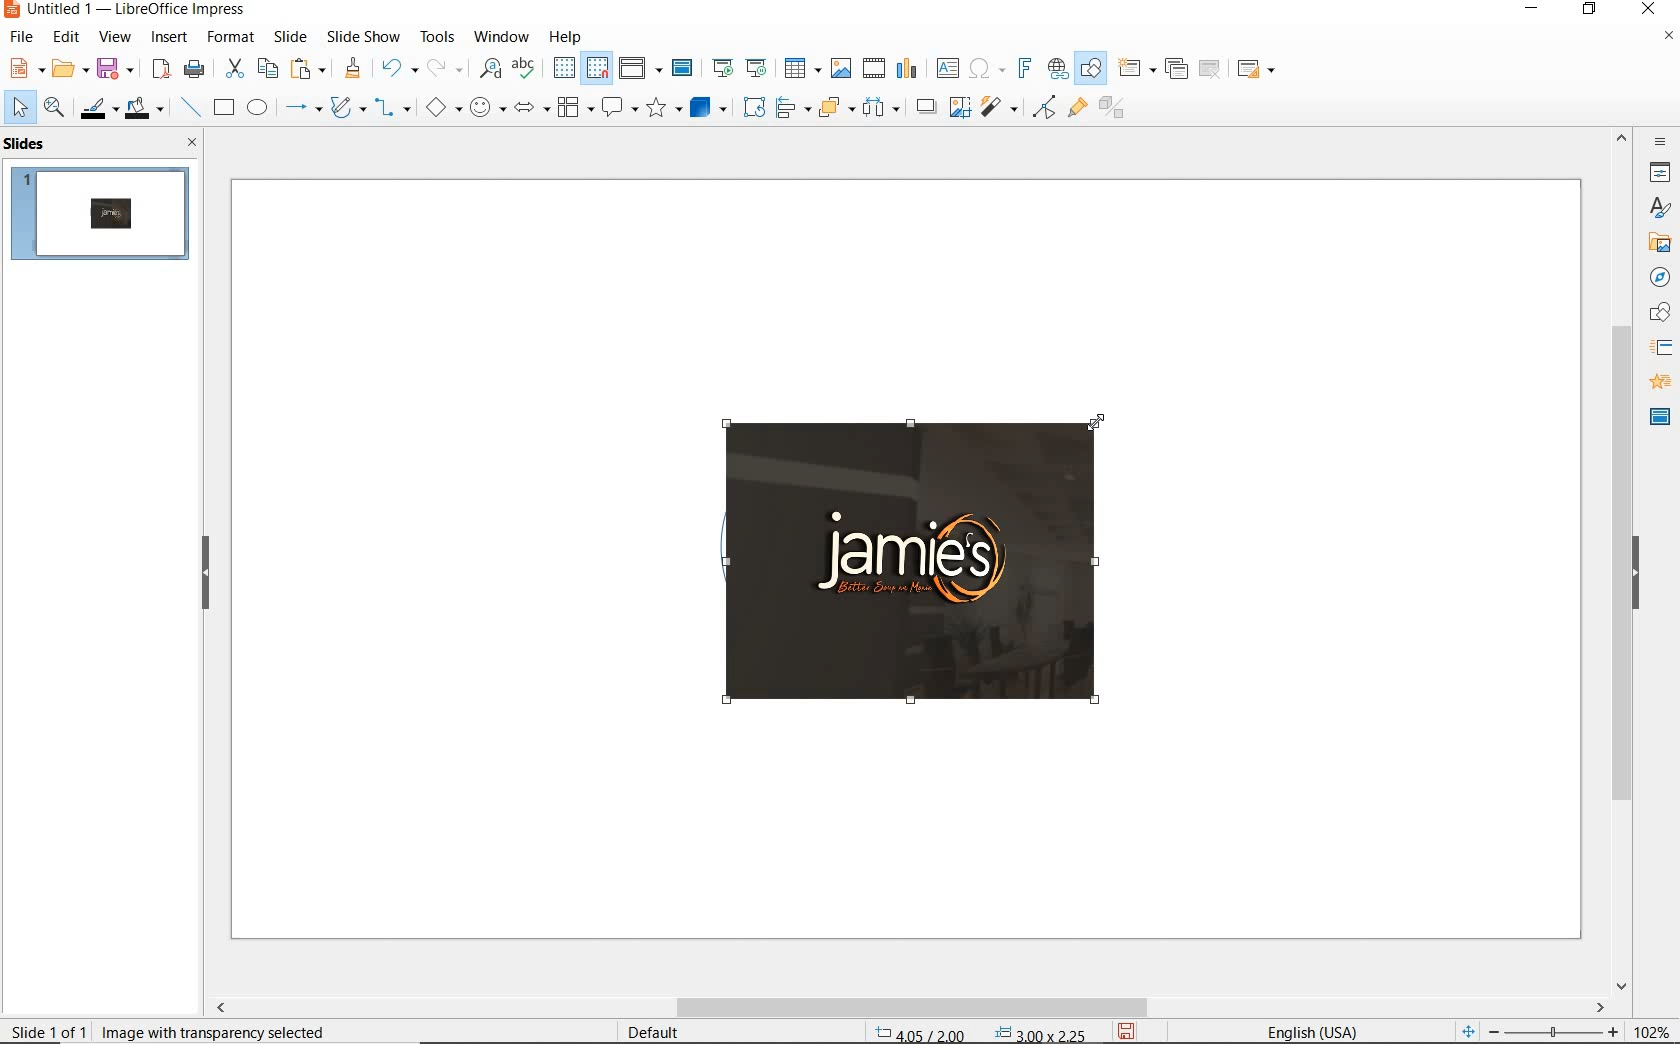  I want to click on display views, so click(641, 70).